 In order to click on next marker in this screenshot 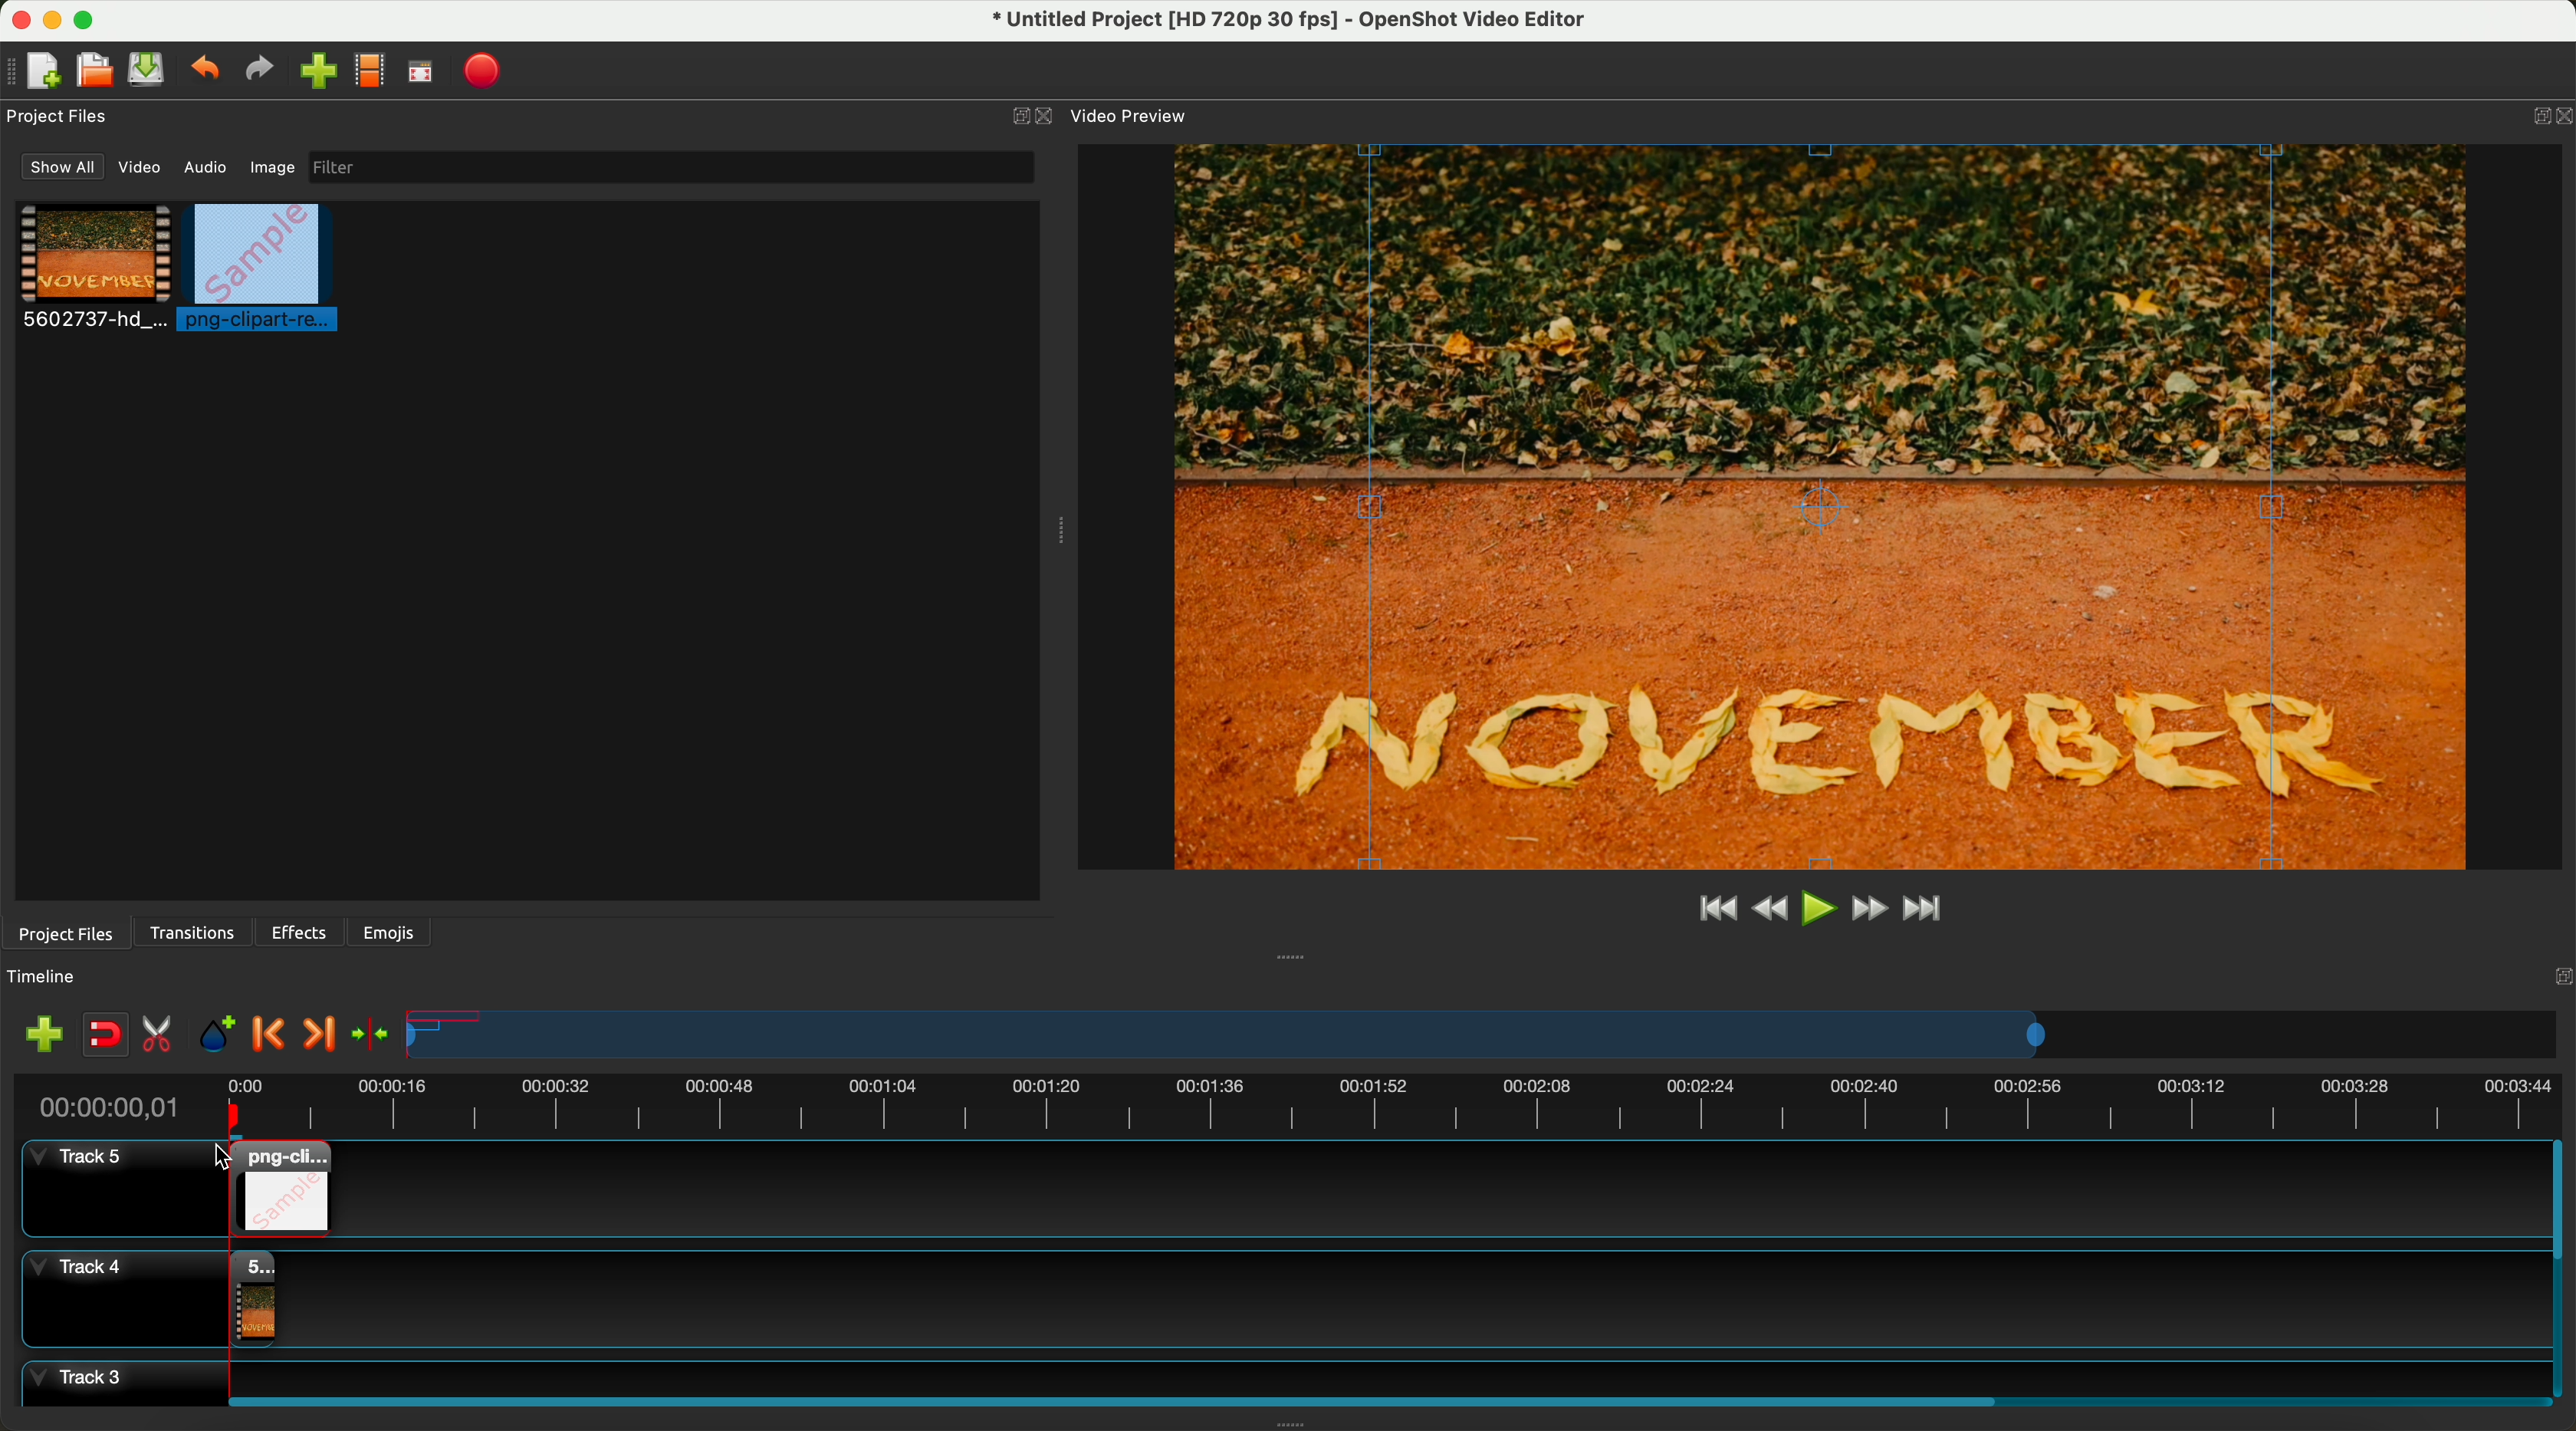, I will do `click(317, 1035)`.